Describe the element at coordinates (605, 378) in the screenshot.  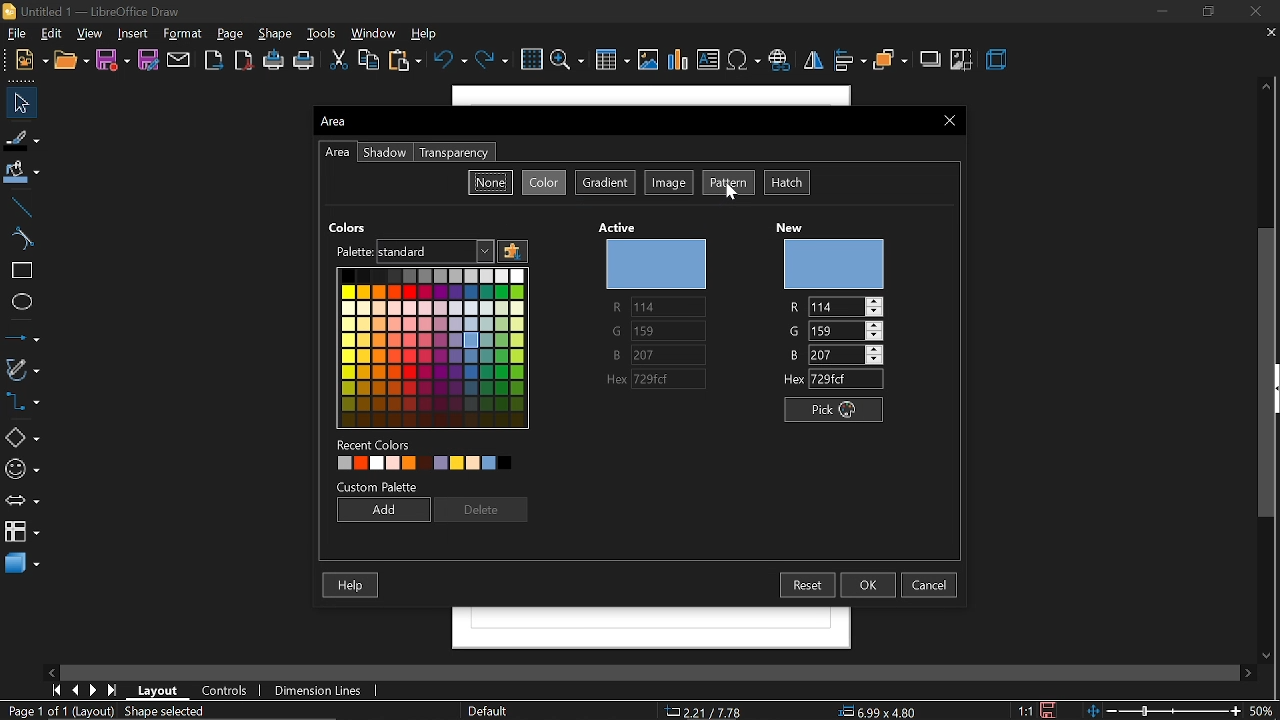
I see `Hex` at that location.